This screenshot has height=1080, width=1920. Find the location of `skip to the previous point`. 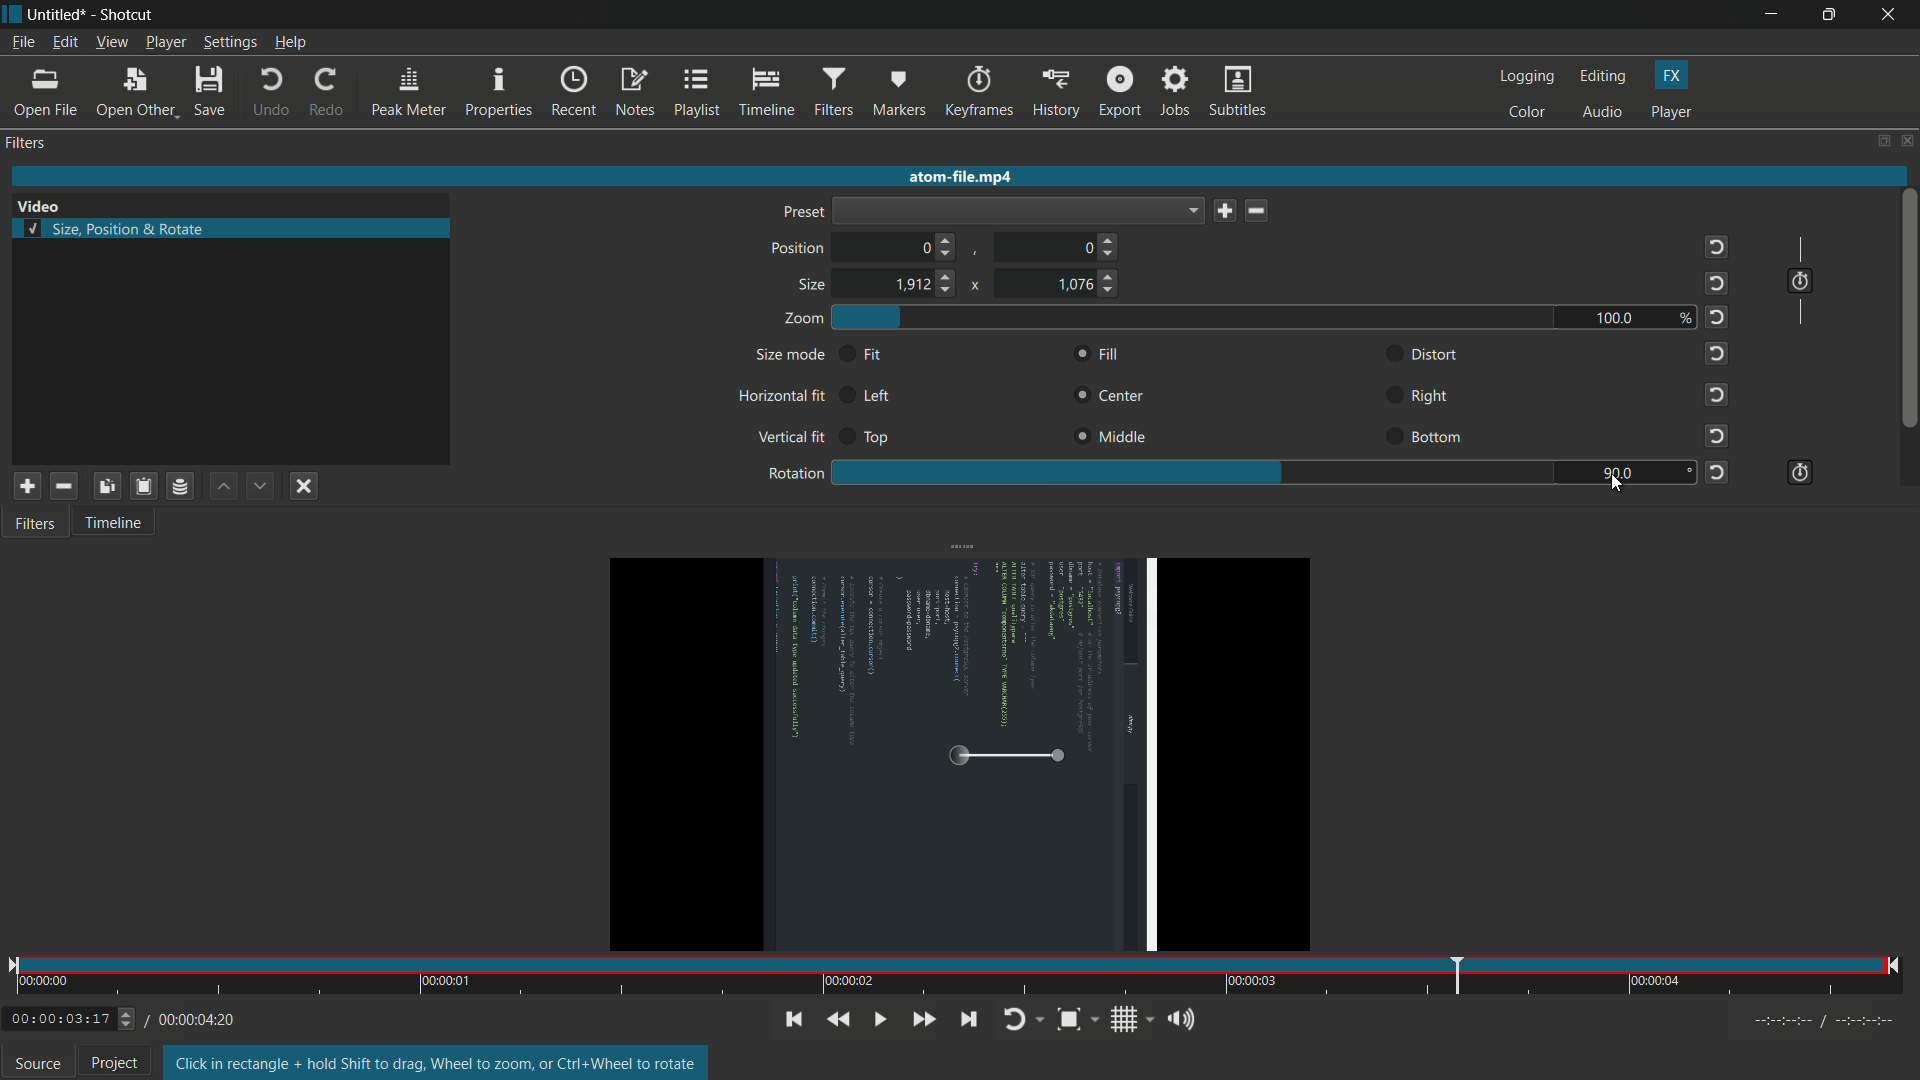

skip to the previous point is located at coordinates (794, 1020).